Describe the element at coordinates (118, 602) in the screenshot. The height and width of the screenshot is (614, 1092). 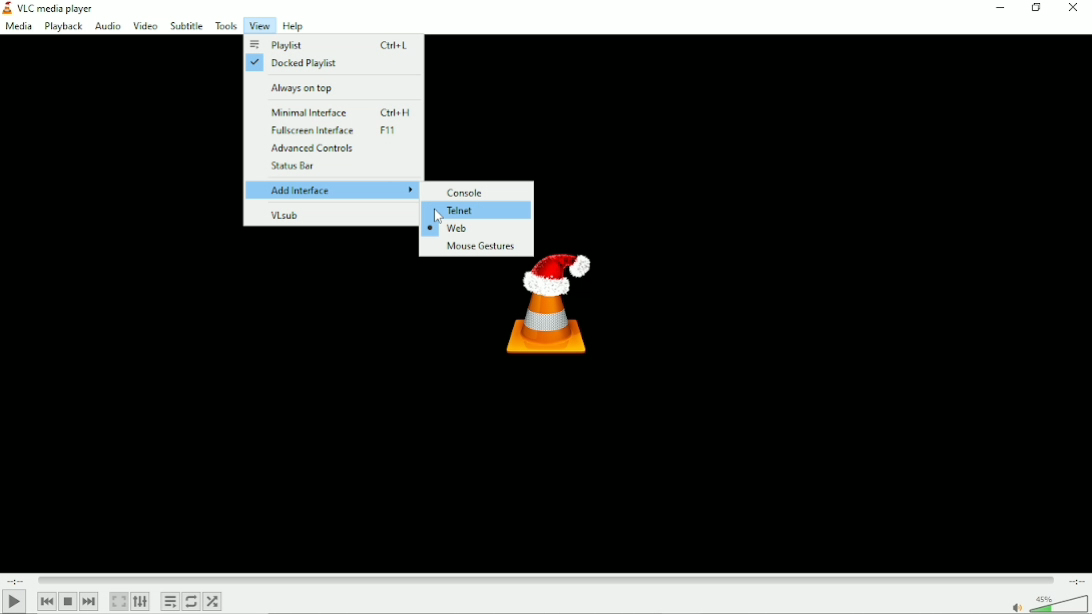
I see `toggle video in fullscreen` at that location.